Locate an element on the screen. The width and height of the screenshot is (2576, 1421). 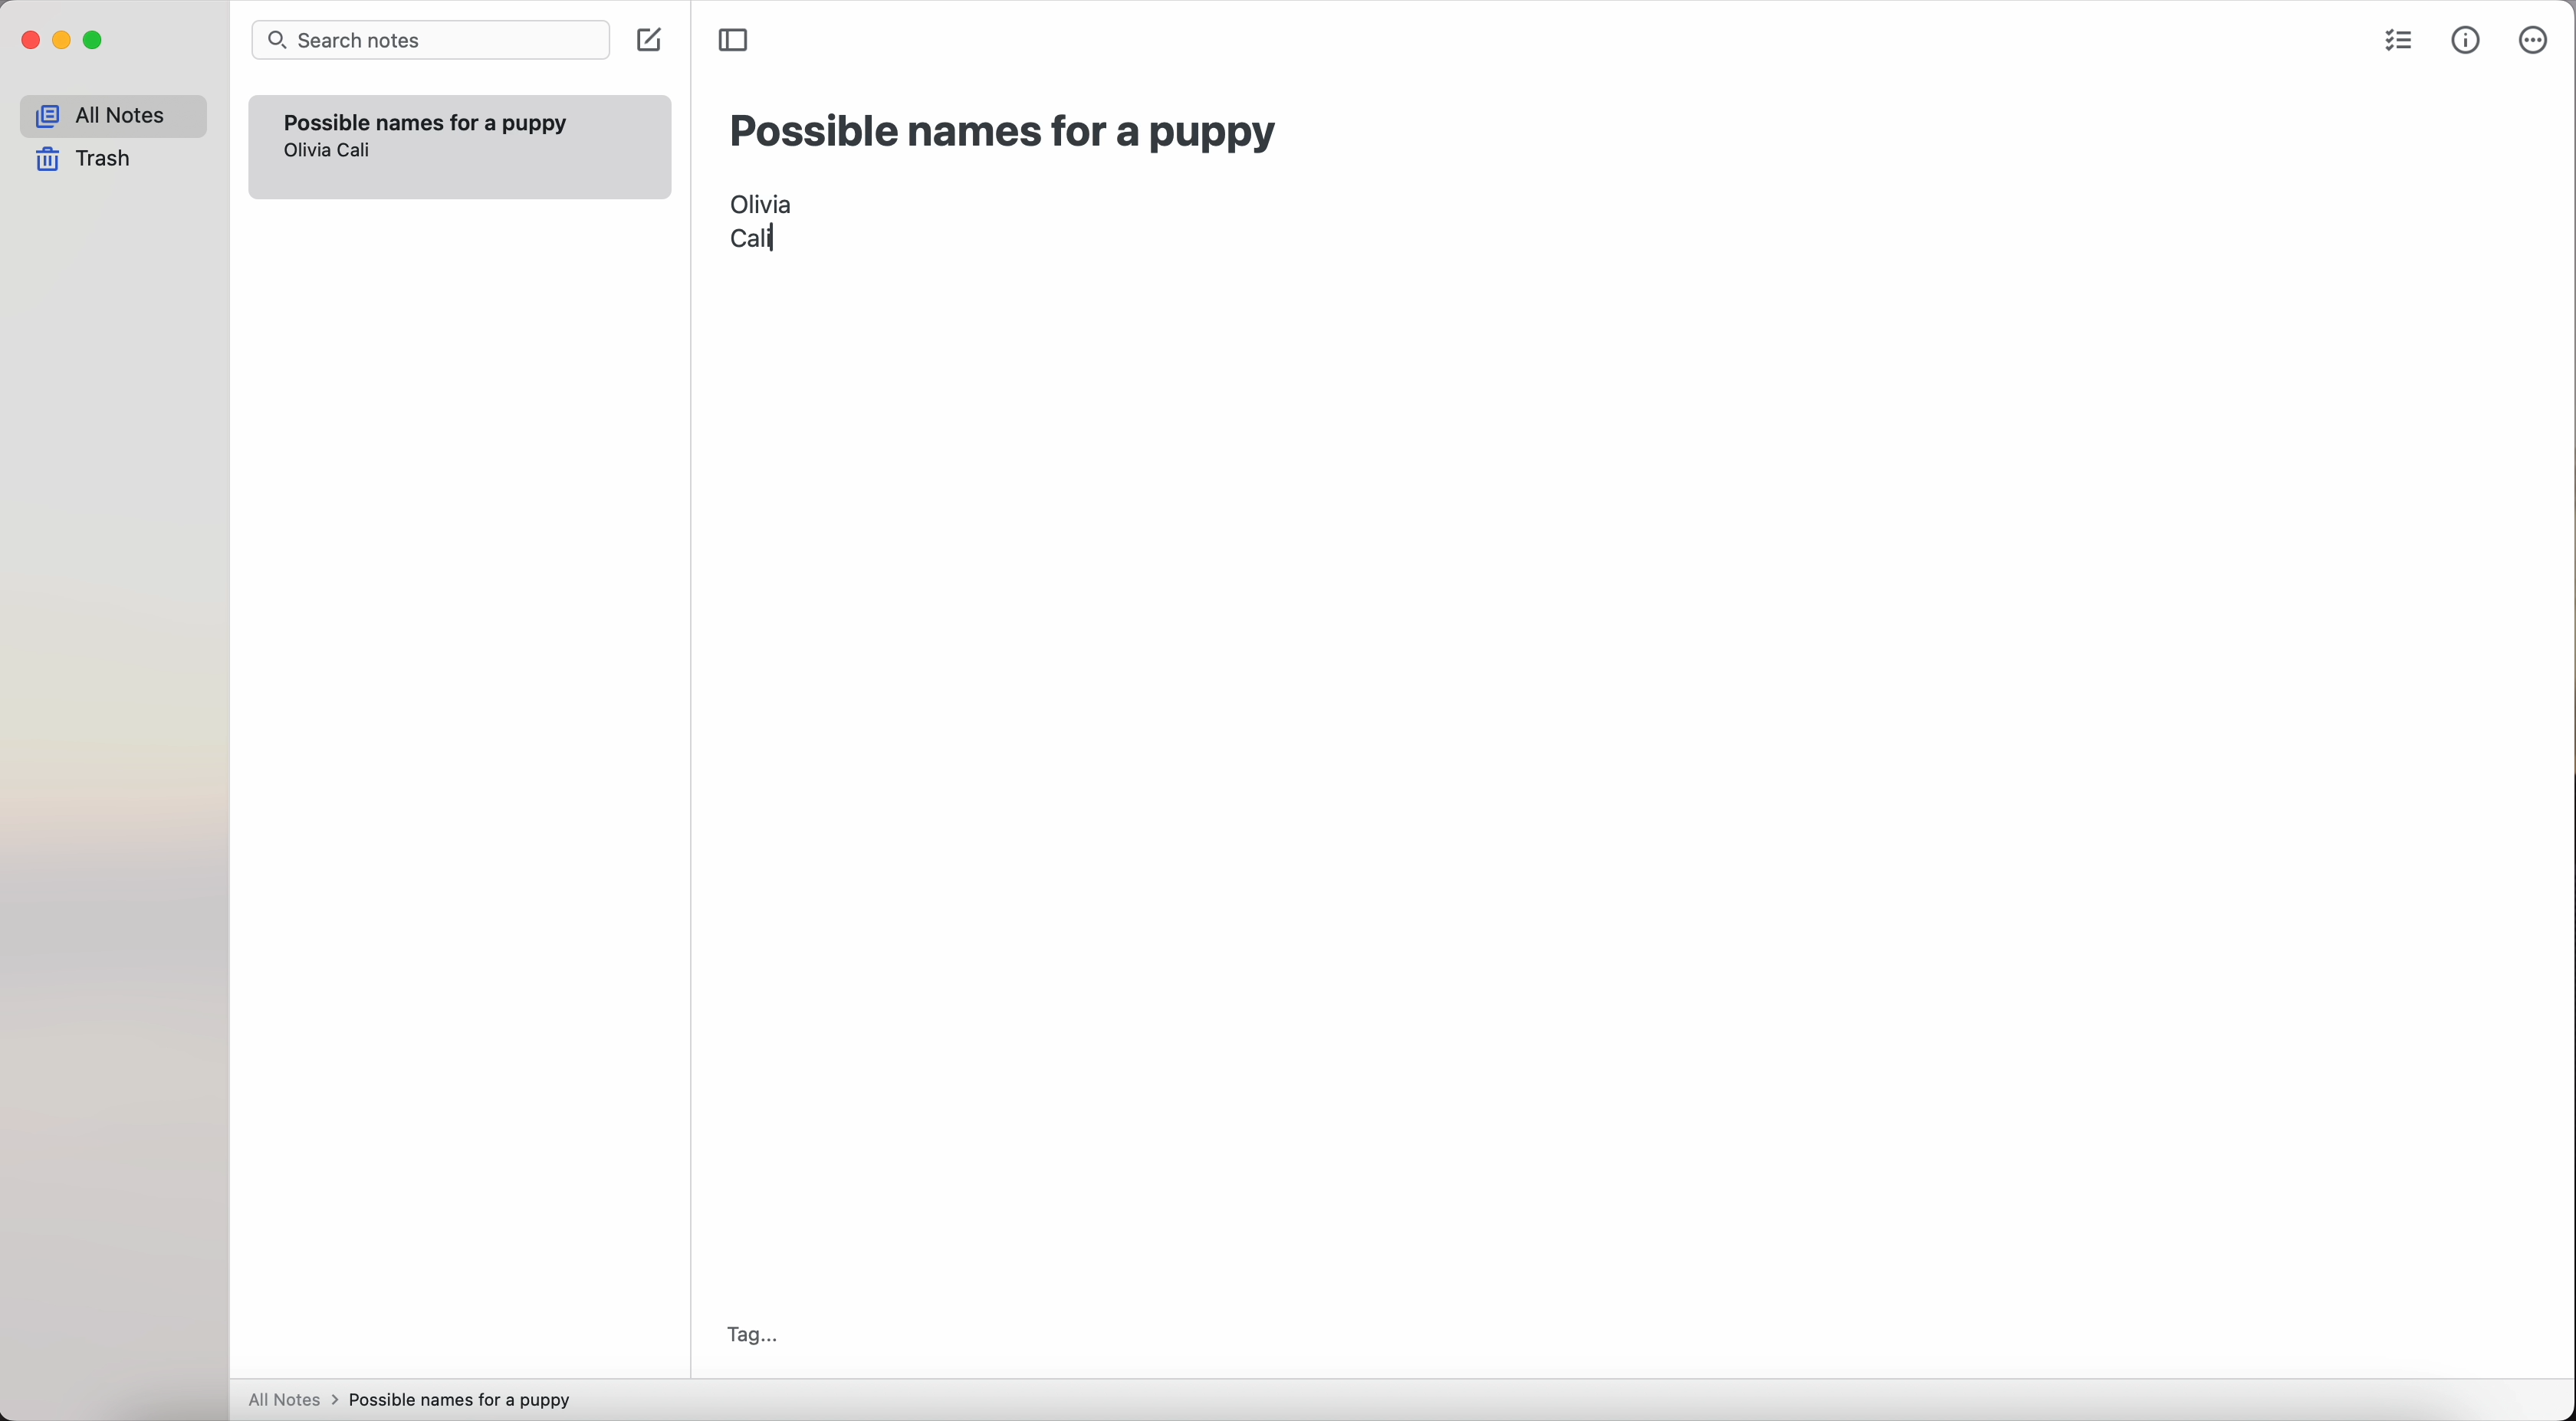
olivia is located at coordinates (309, 151).